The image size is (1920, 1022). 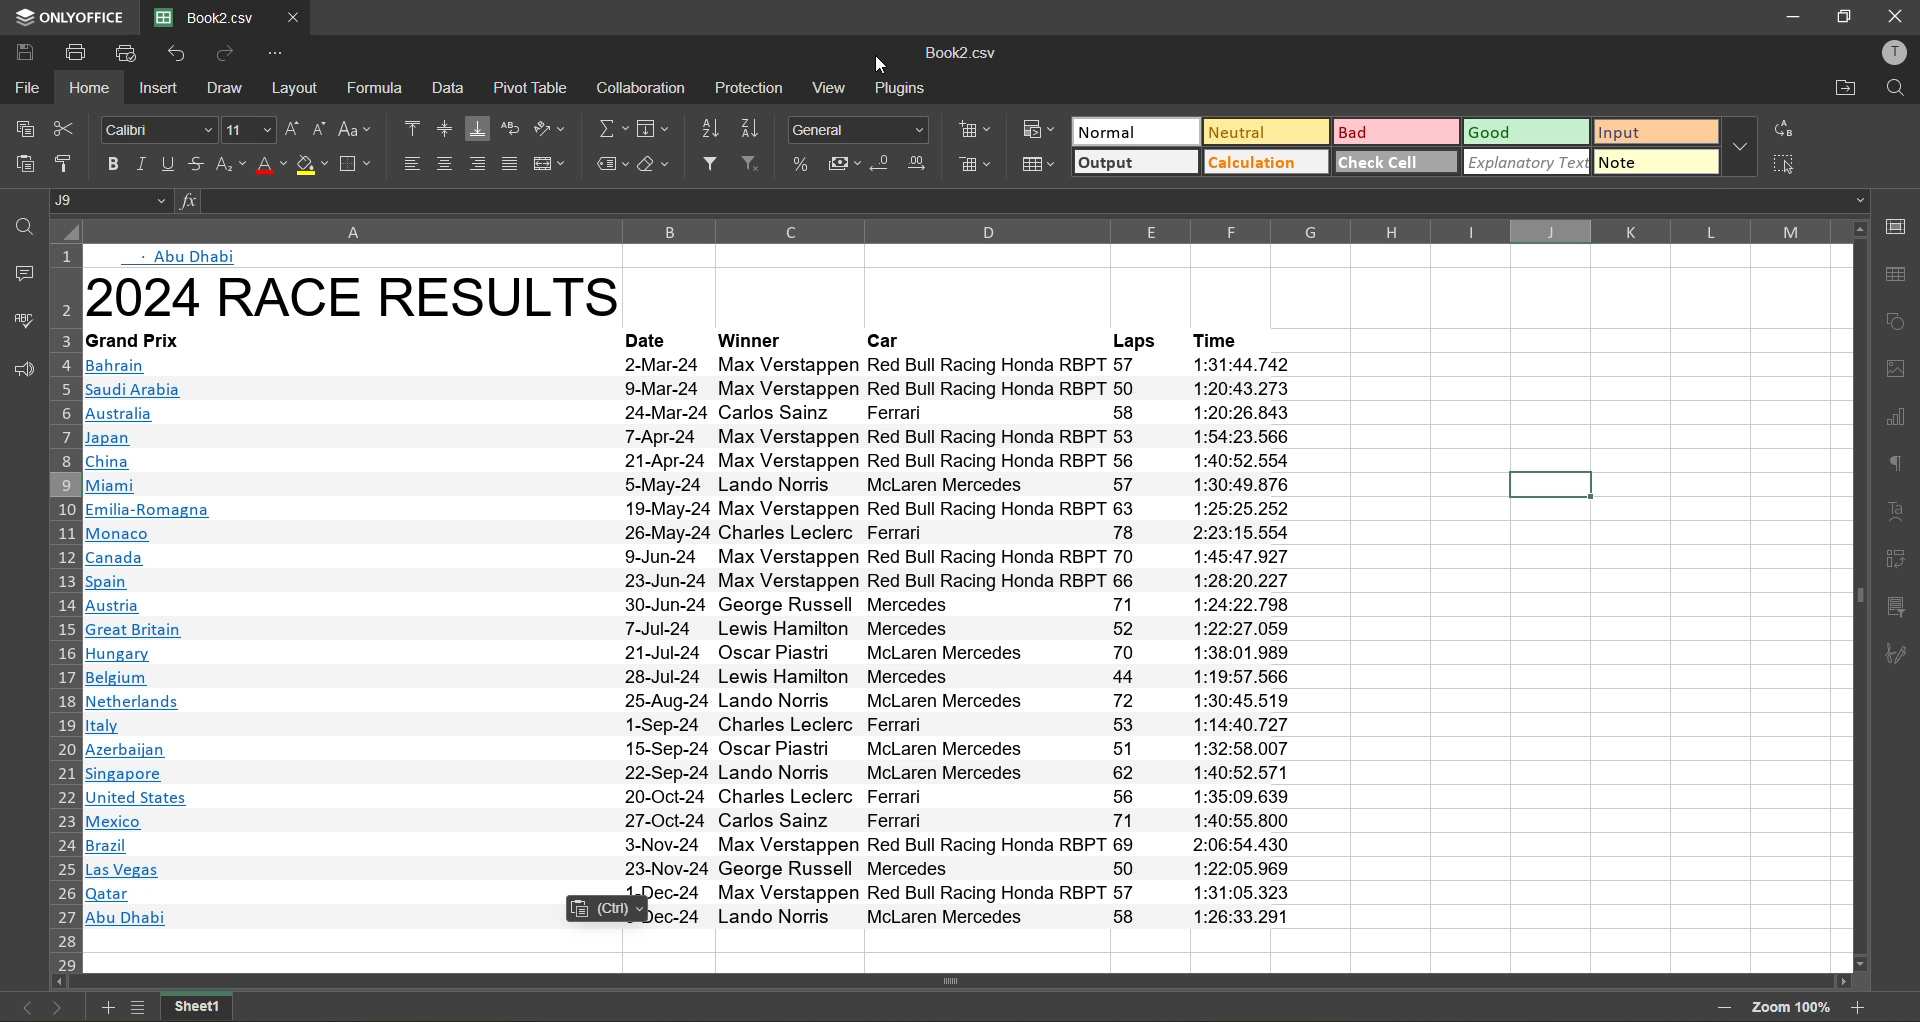 I want to click on text info, so click(x=691, y=484).